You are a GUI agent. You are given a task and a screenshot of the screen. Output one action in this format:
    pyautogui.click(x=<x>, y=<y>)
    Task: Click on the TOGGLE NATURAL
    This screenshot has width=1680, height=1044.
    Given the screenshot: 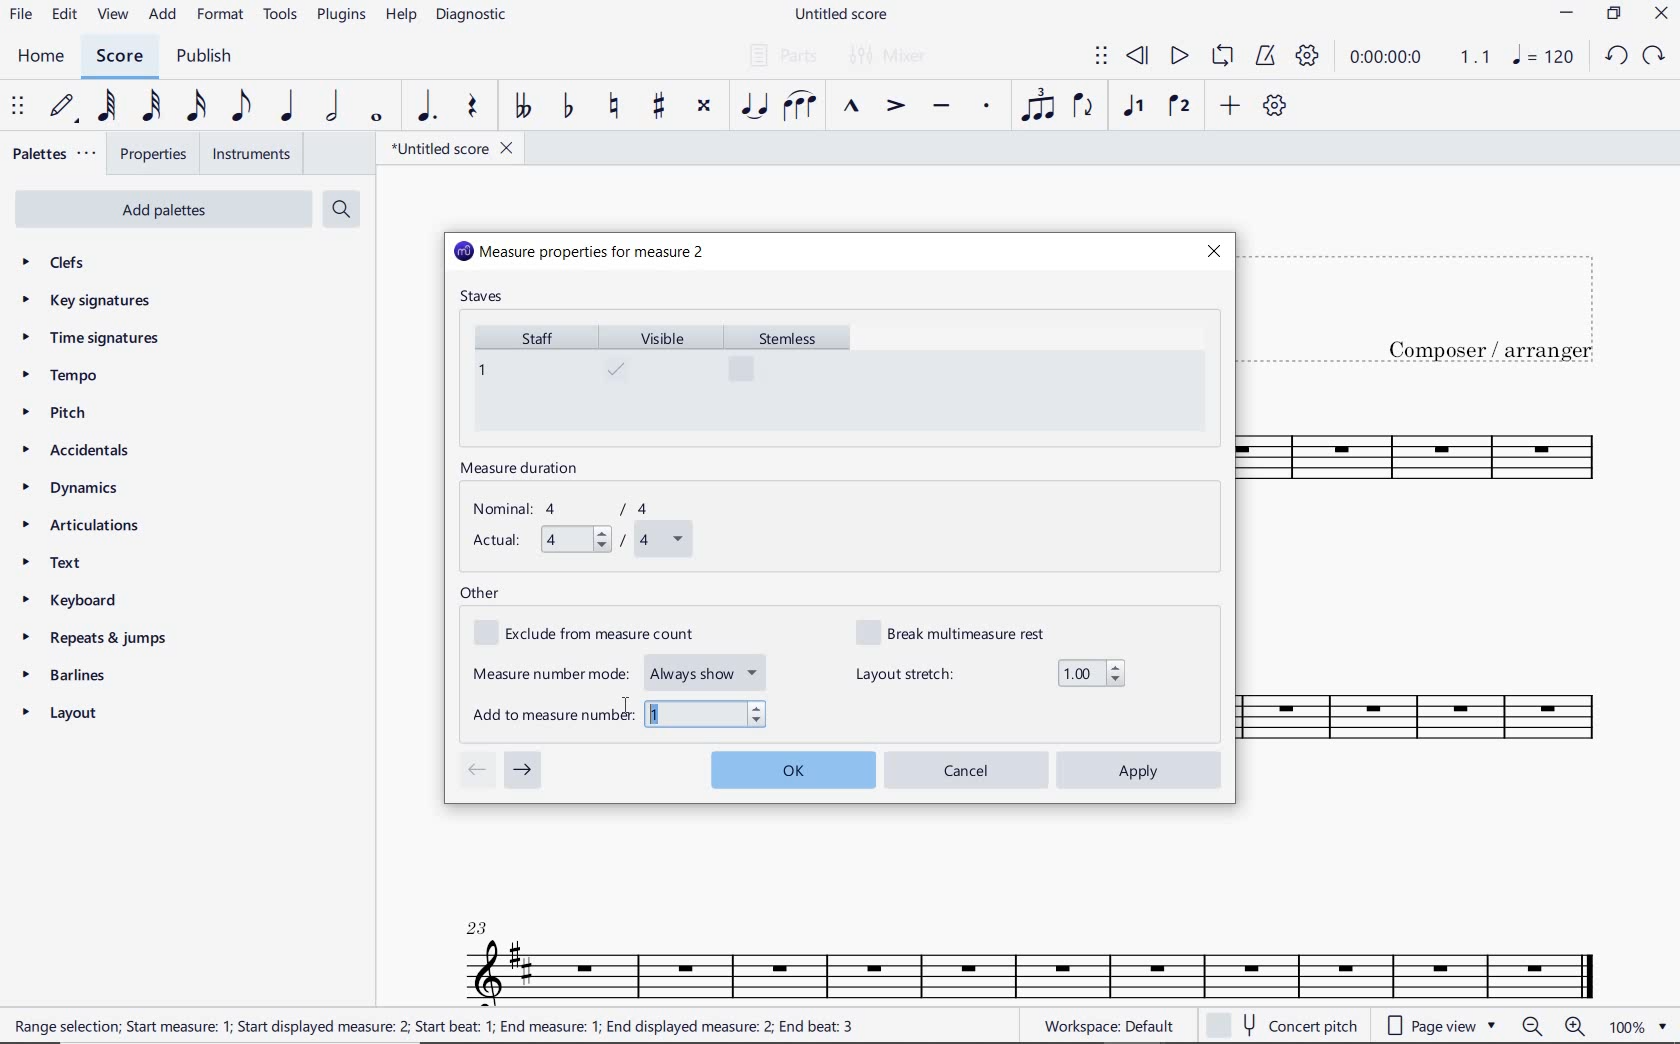 What is the action you would take?
    pyautogui.click(x=617, y=107)
    